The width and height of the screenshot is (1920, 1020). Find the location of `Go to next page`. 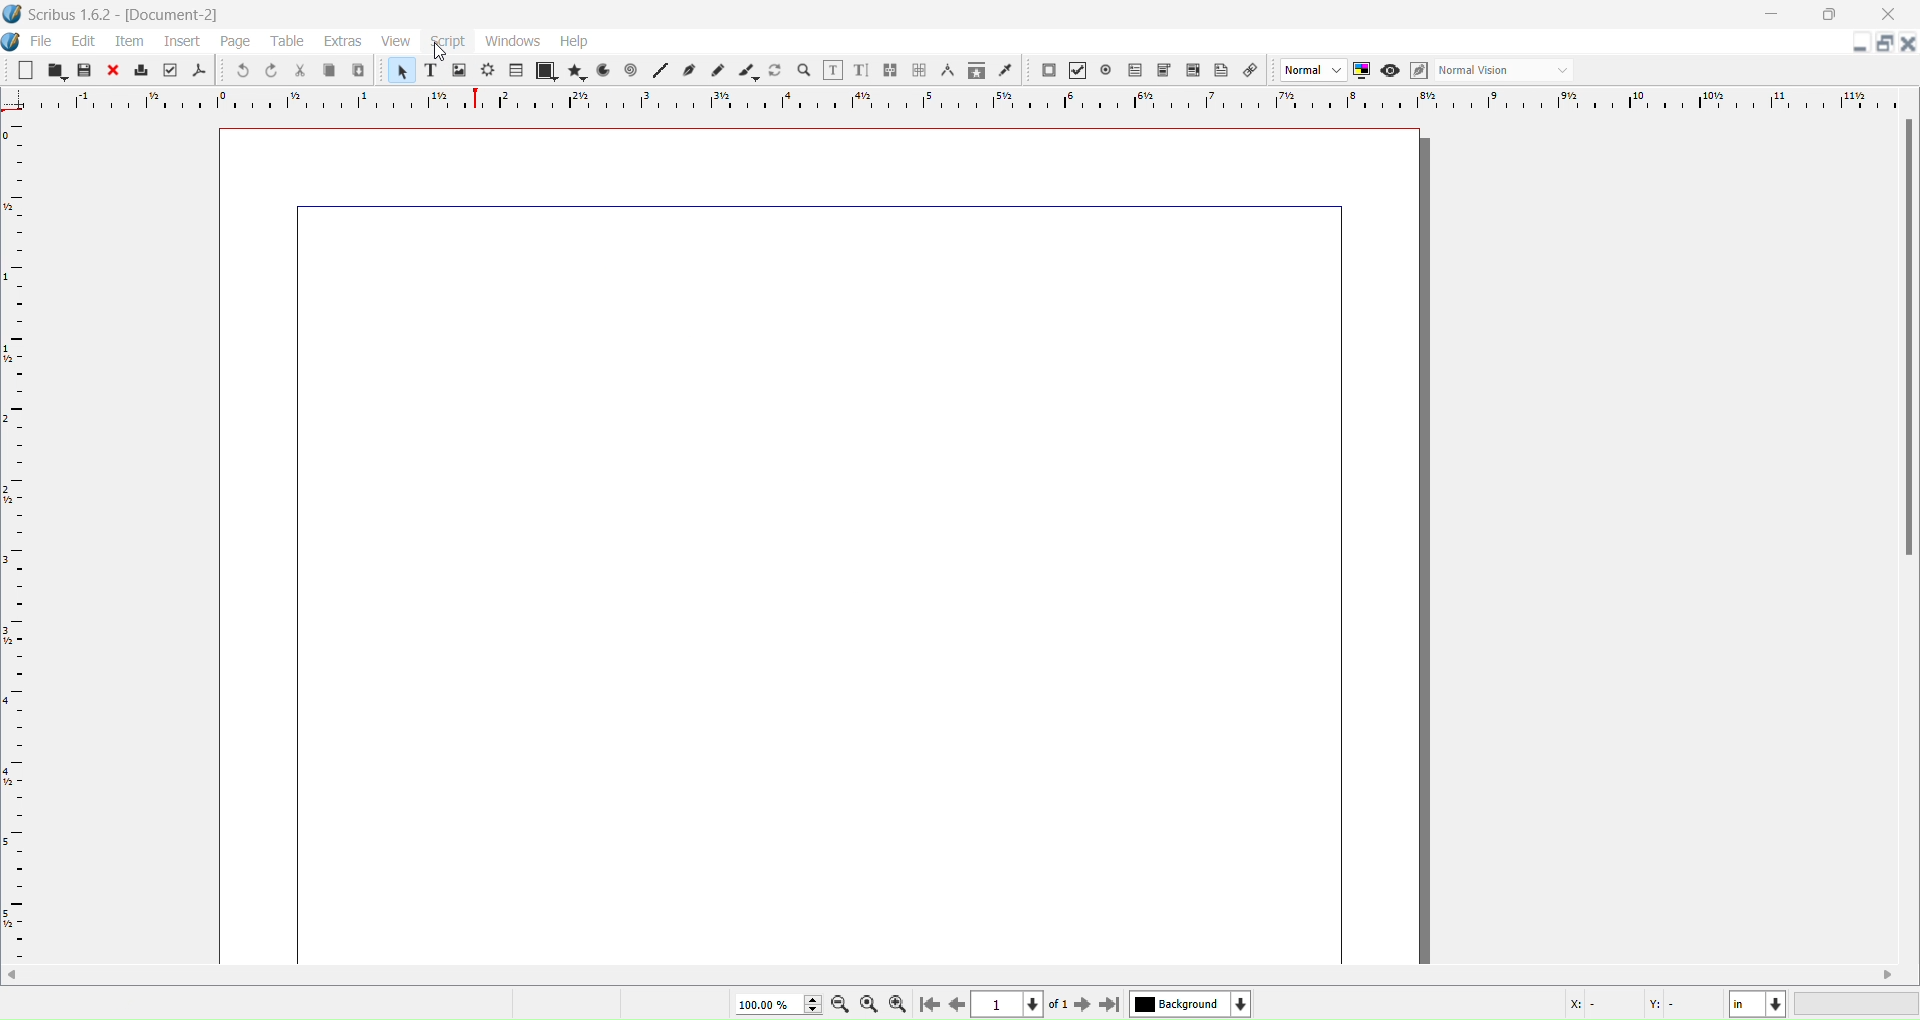

Go to next page is located at coordinates (1081, 1003).